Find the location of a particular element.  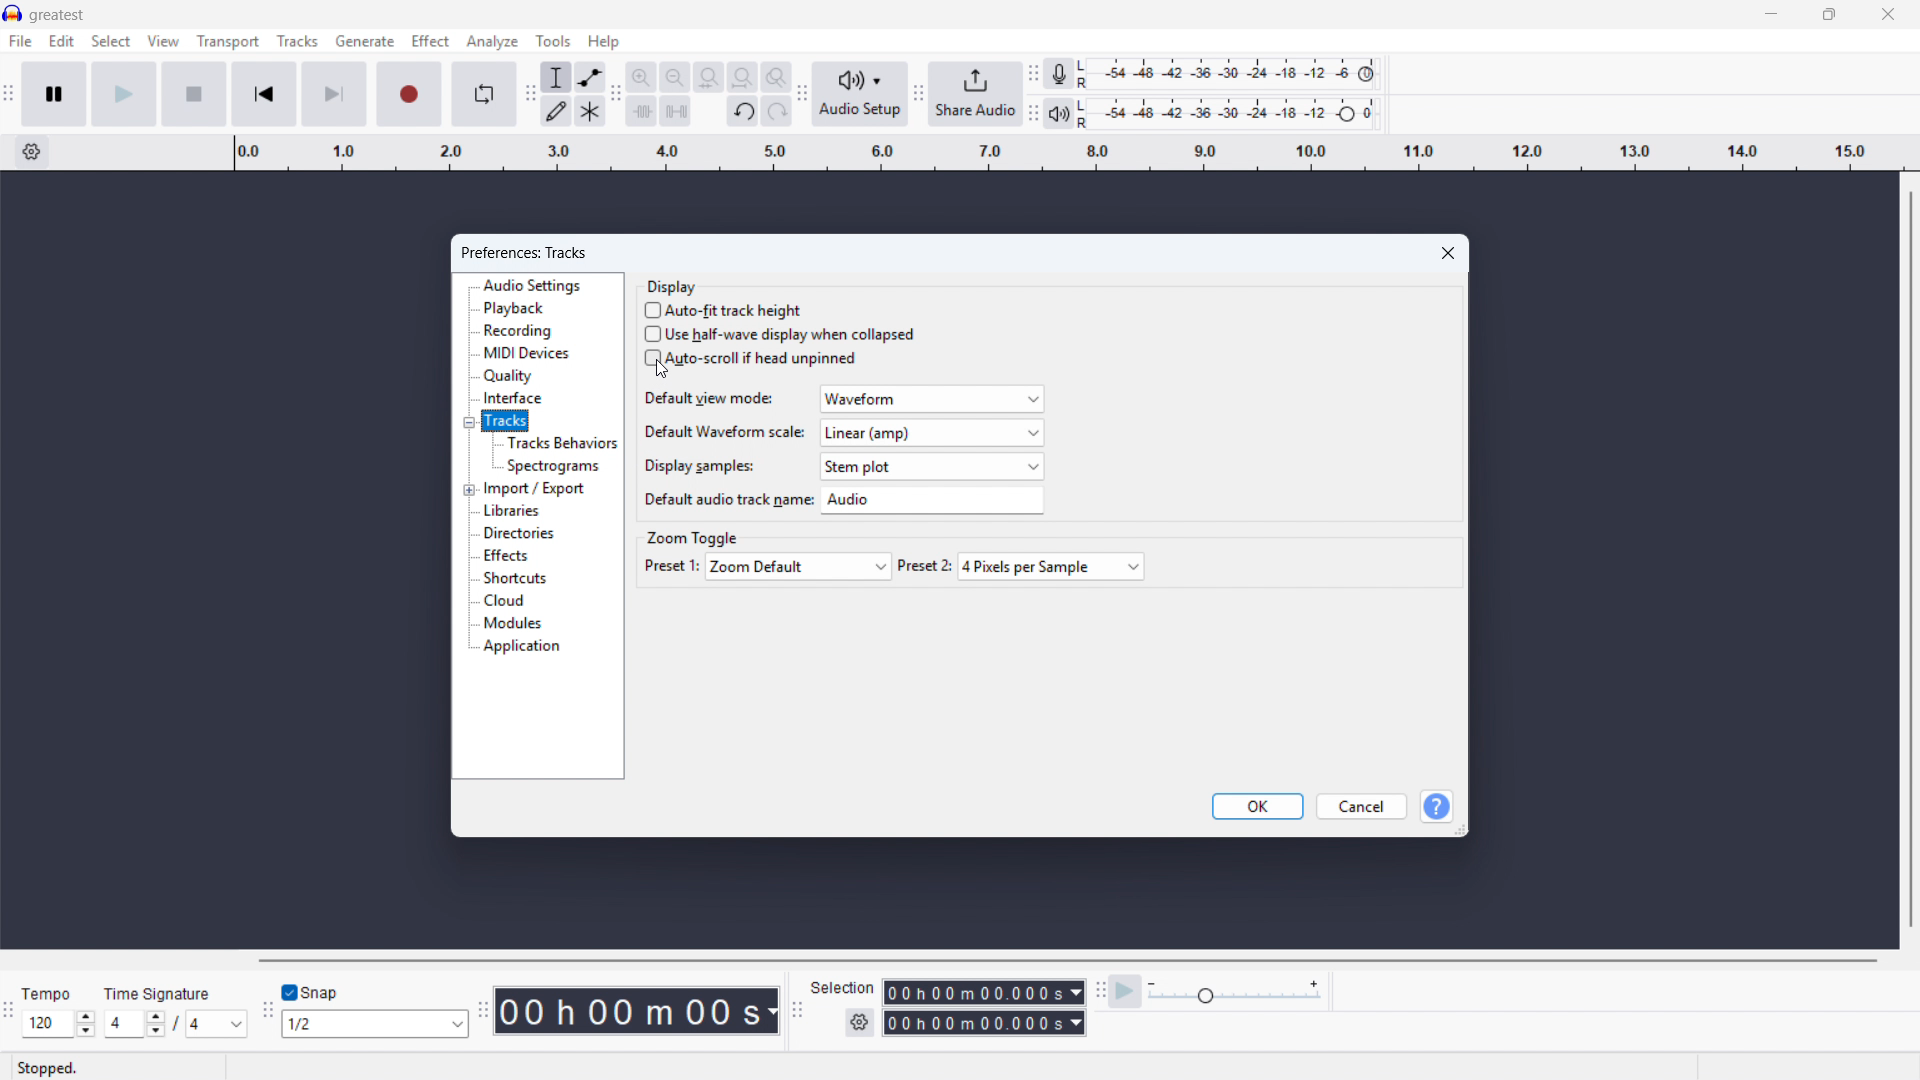

Default audio track name  is located at coordinates (934, 501).